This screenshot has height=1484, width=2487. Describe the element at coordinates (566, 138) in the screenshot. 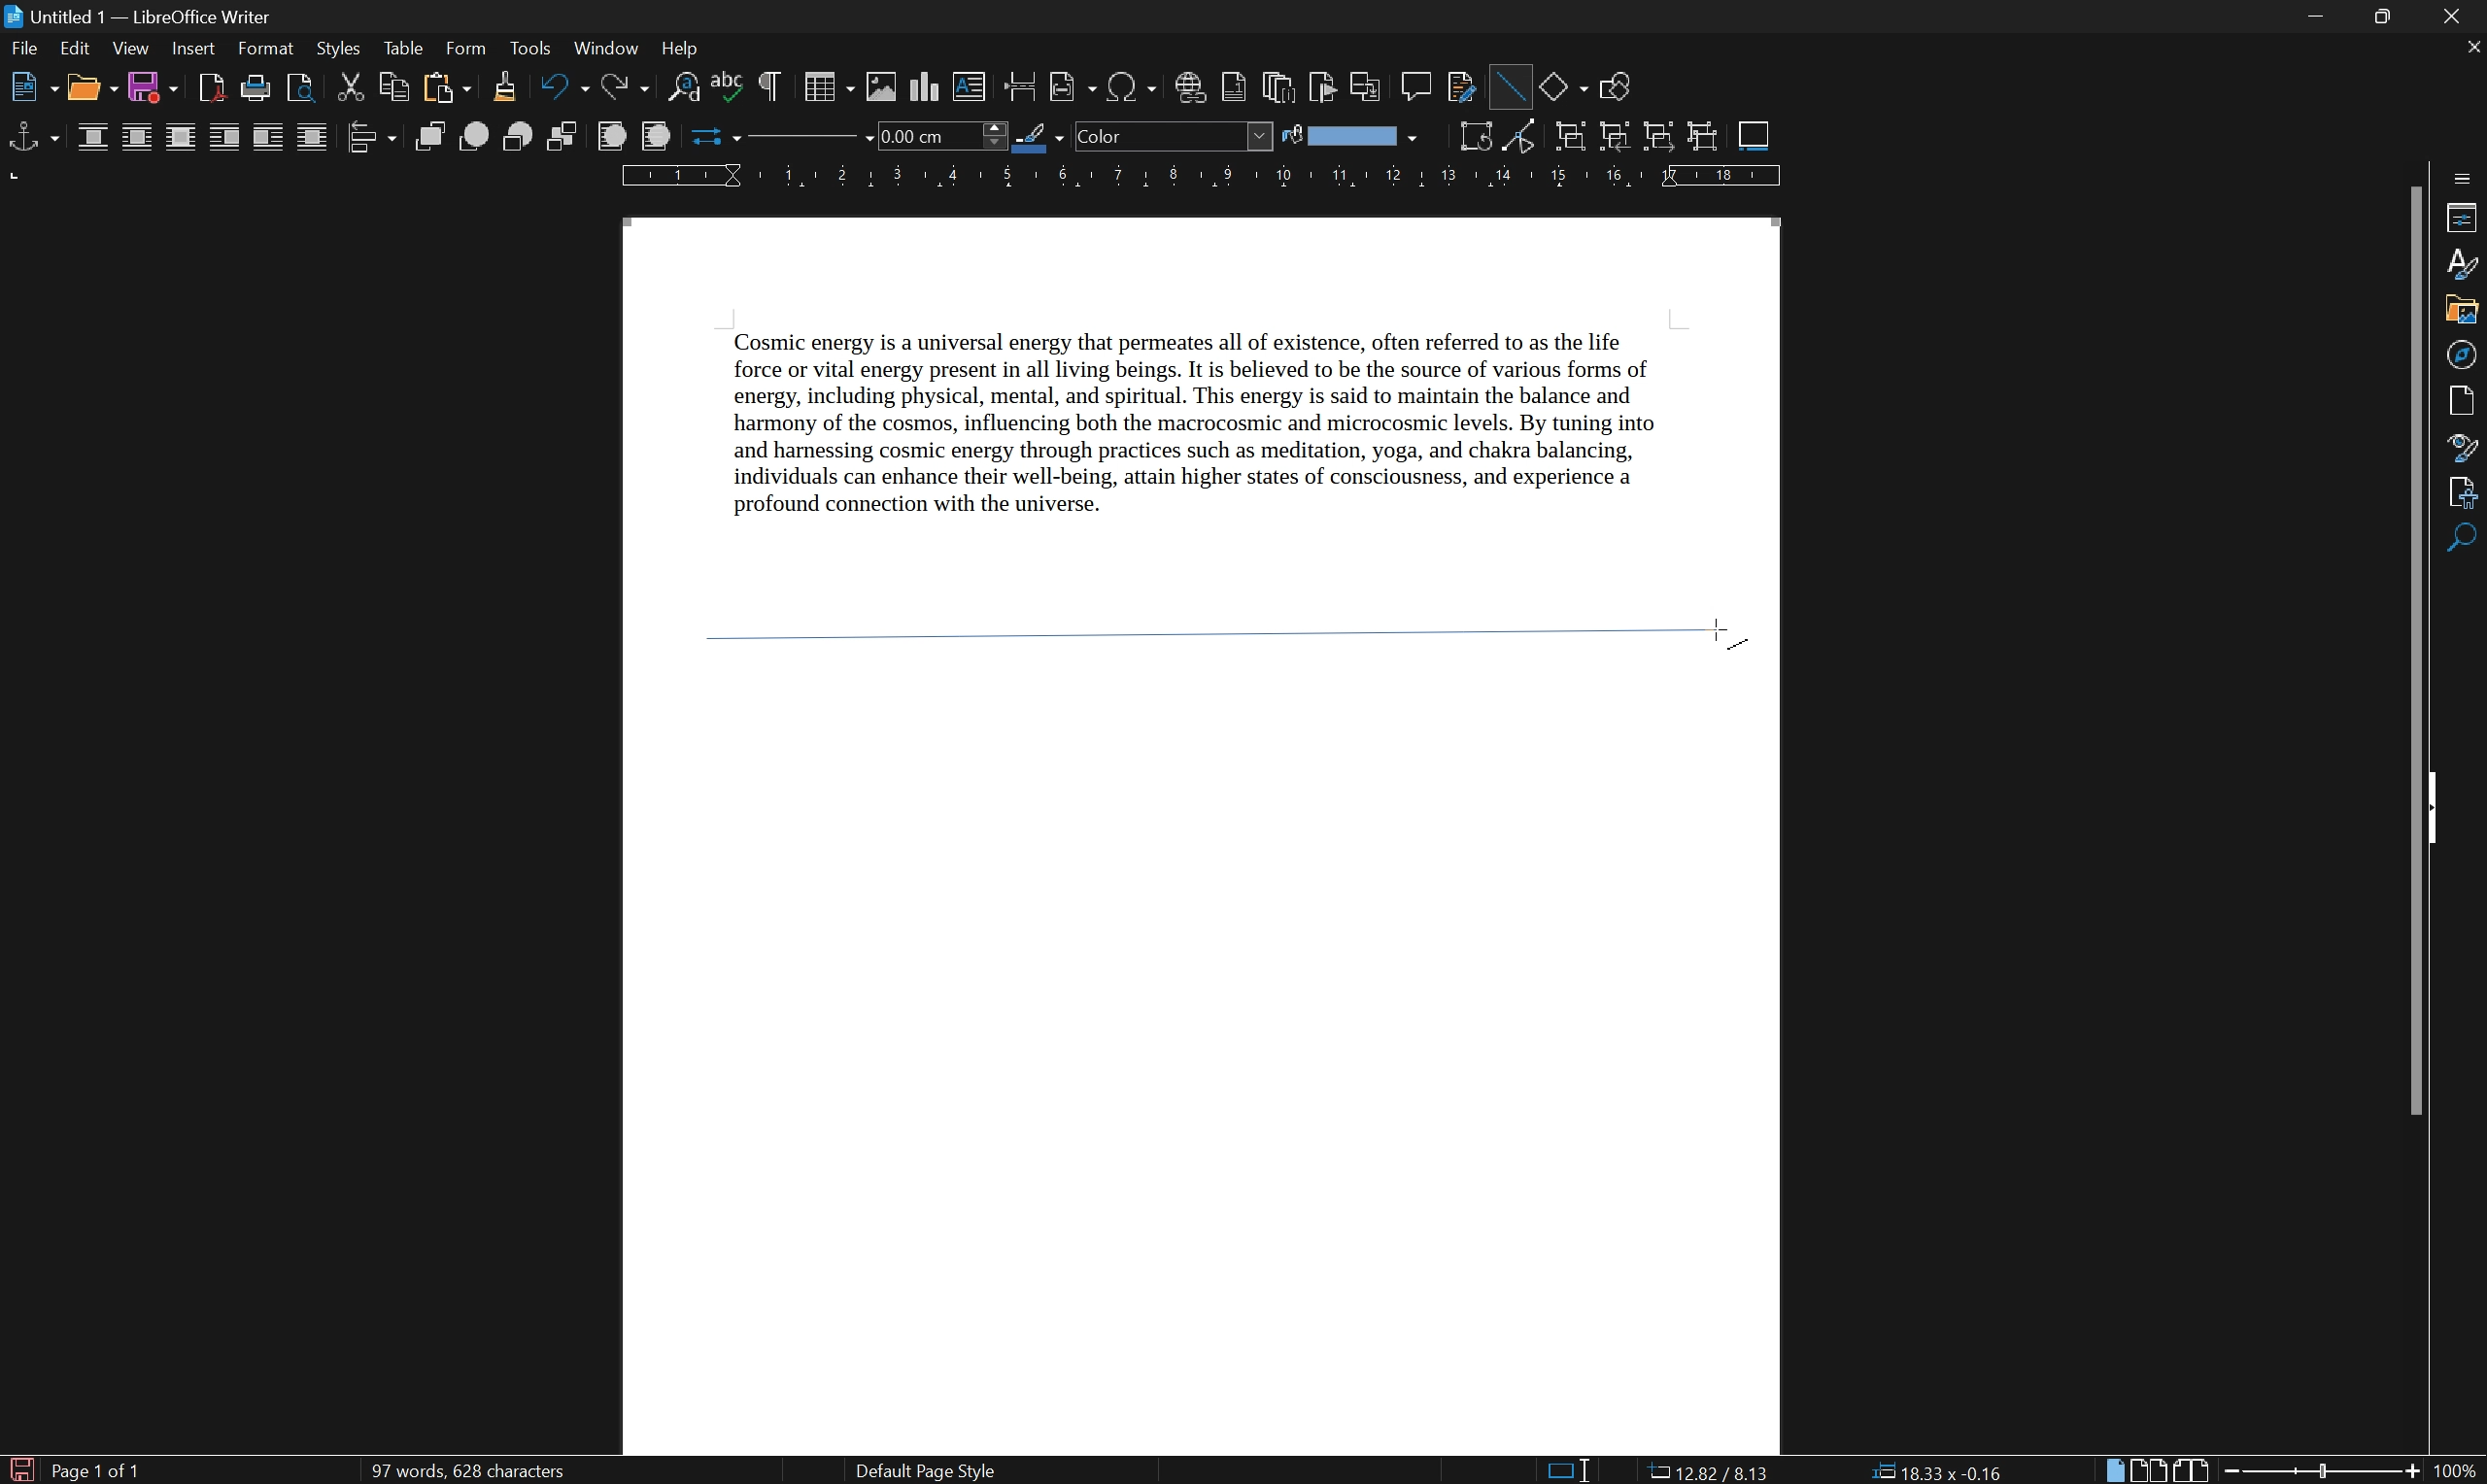

I see `send to back` at that location.